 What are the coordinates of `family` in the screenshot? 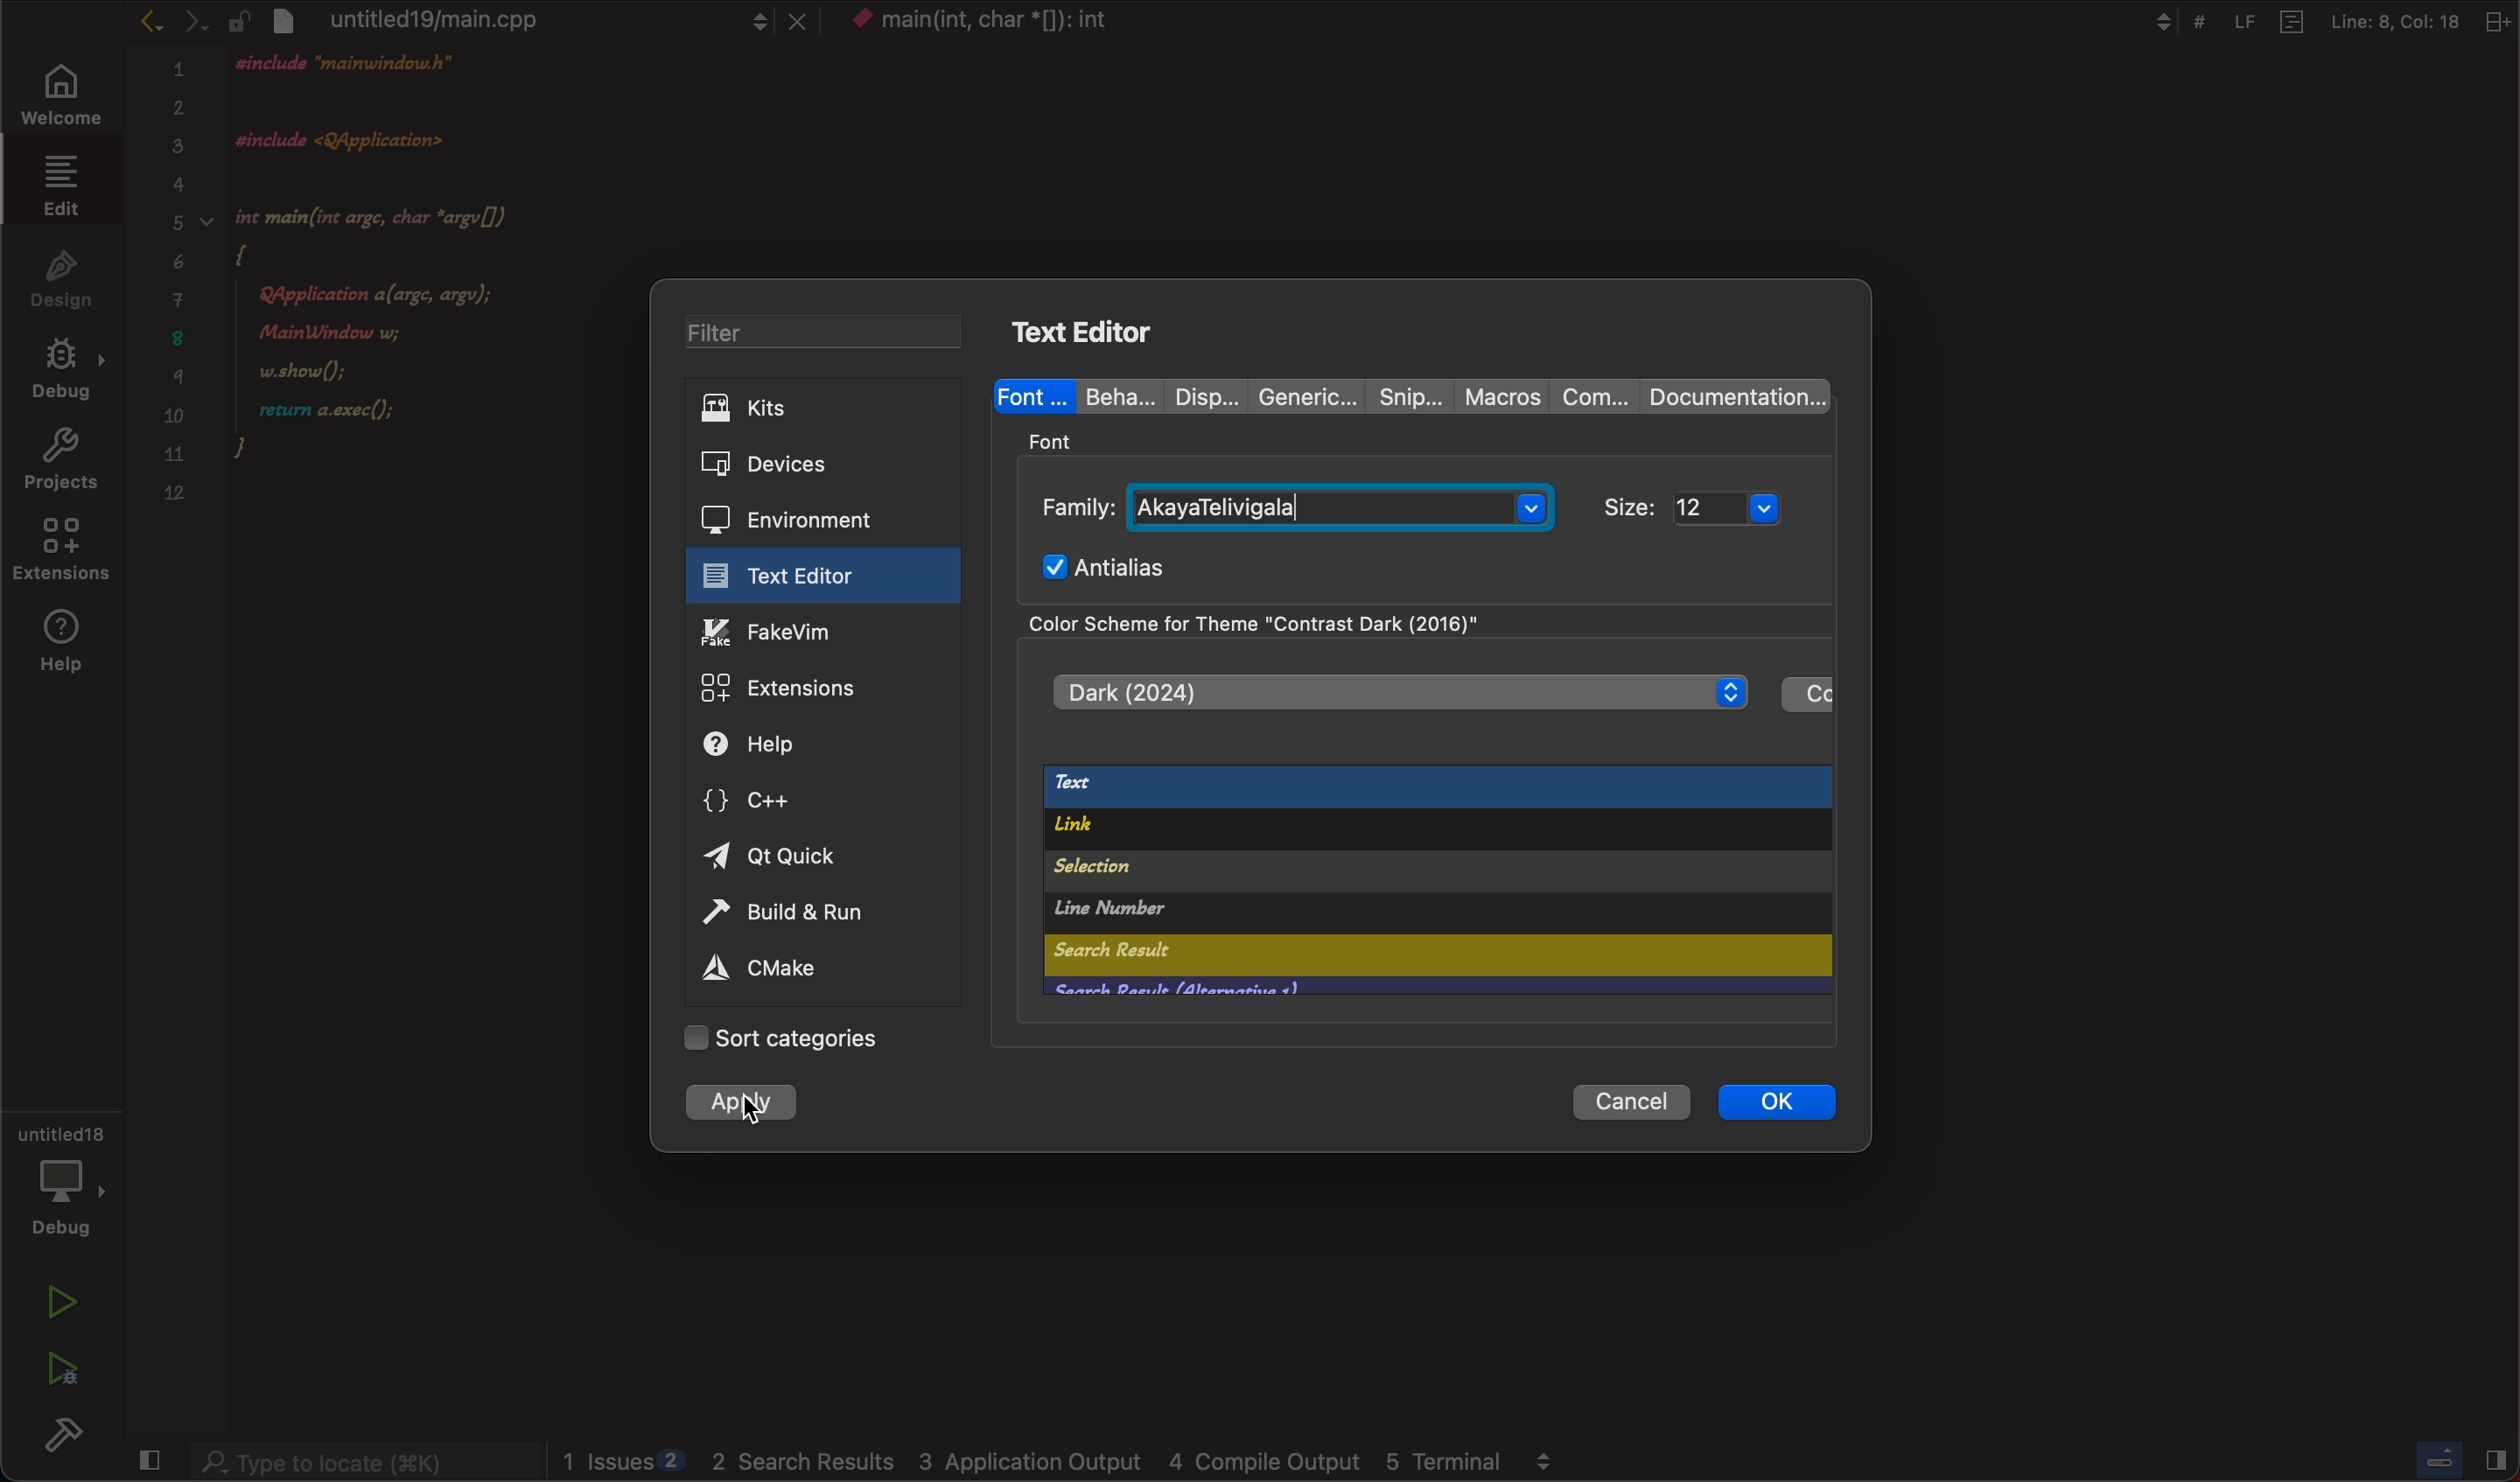 It's located at (1294, 504).